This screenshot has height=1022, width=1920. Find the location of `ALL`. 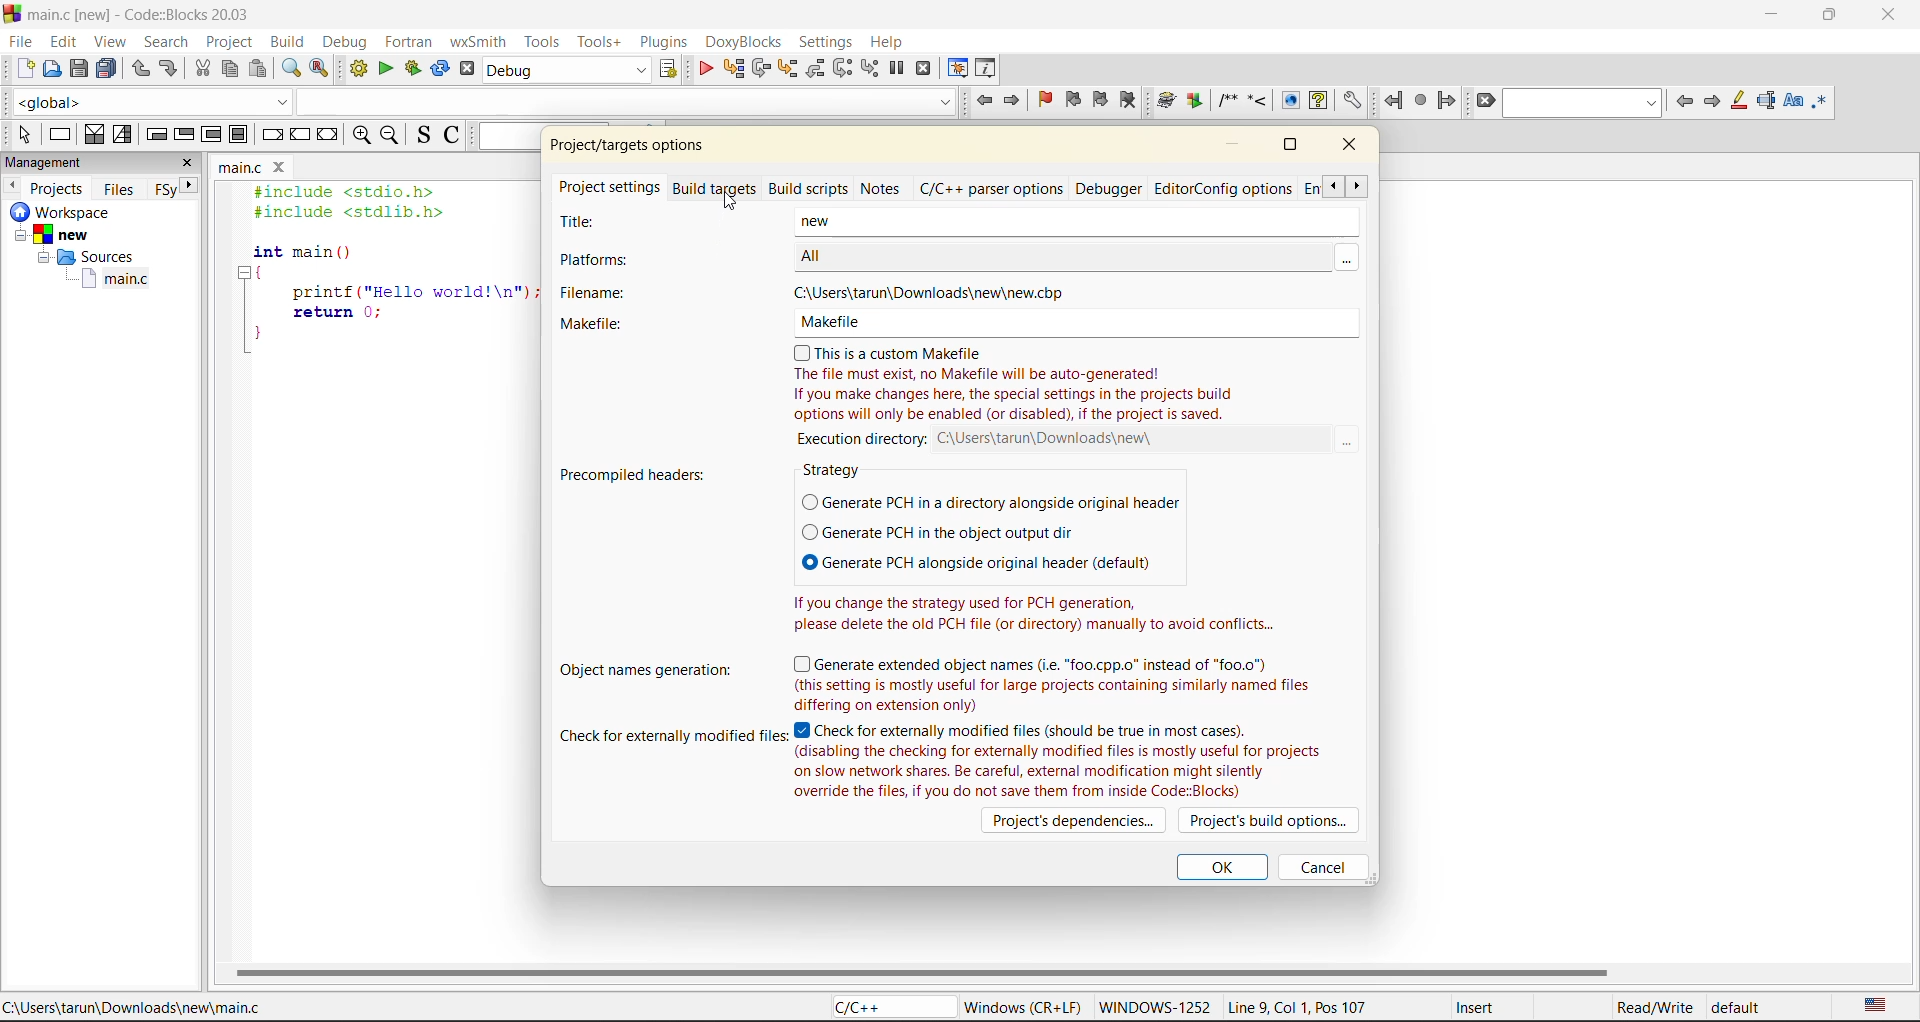

ALL is located at coordinates (892, 251).